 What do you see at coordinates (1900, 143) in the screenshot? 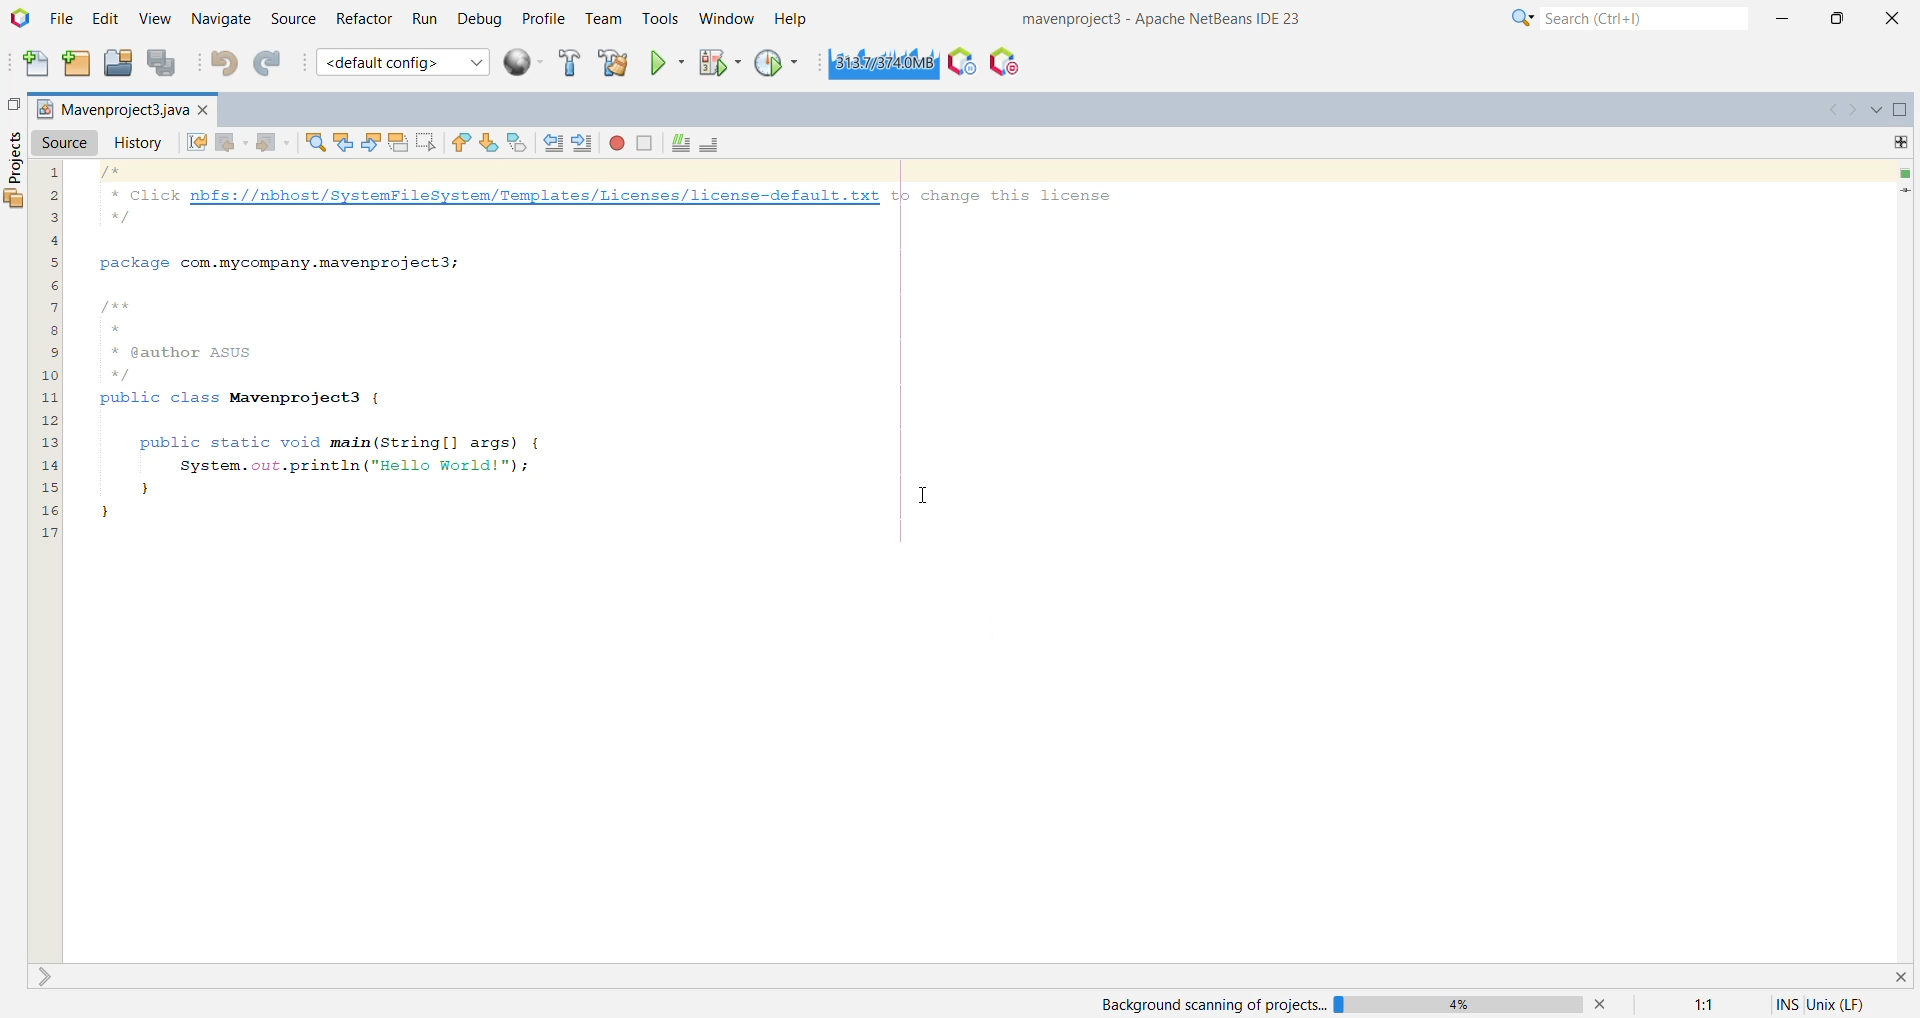
I see `Drag me split this window vertically or horizontally` at bounding box center [1900, 143].